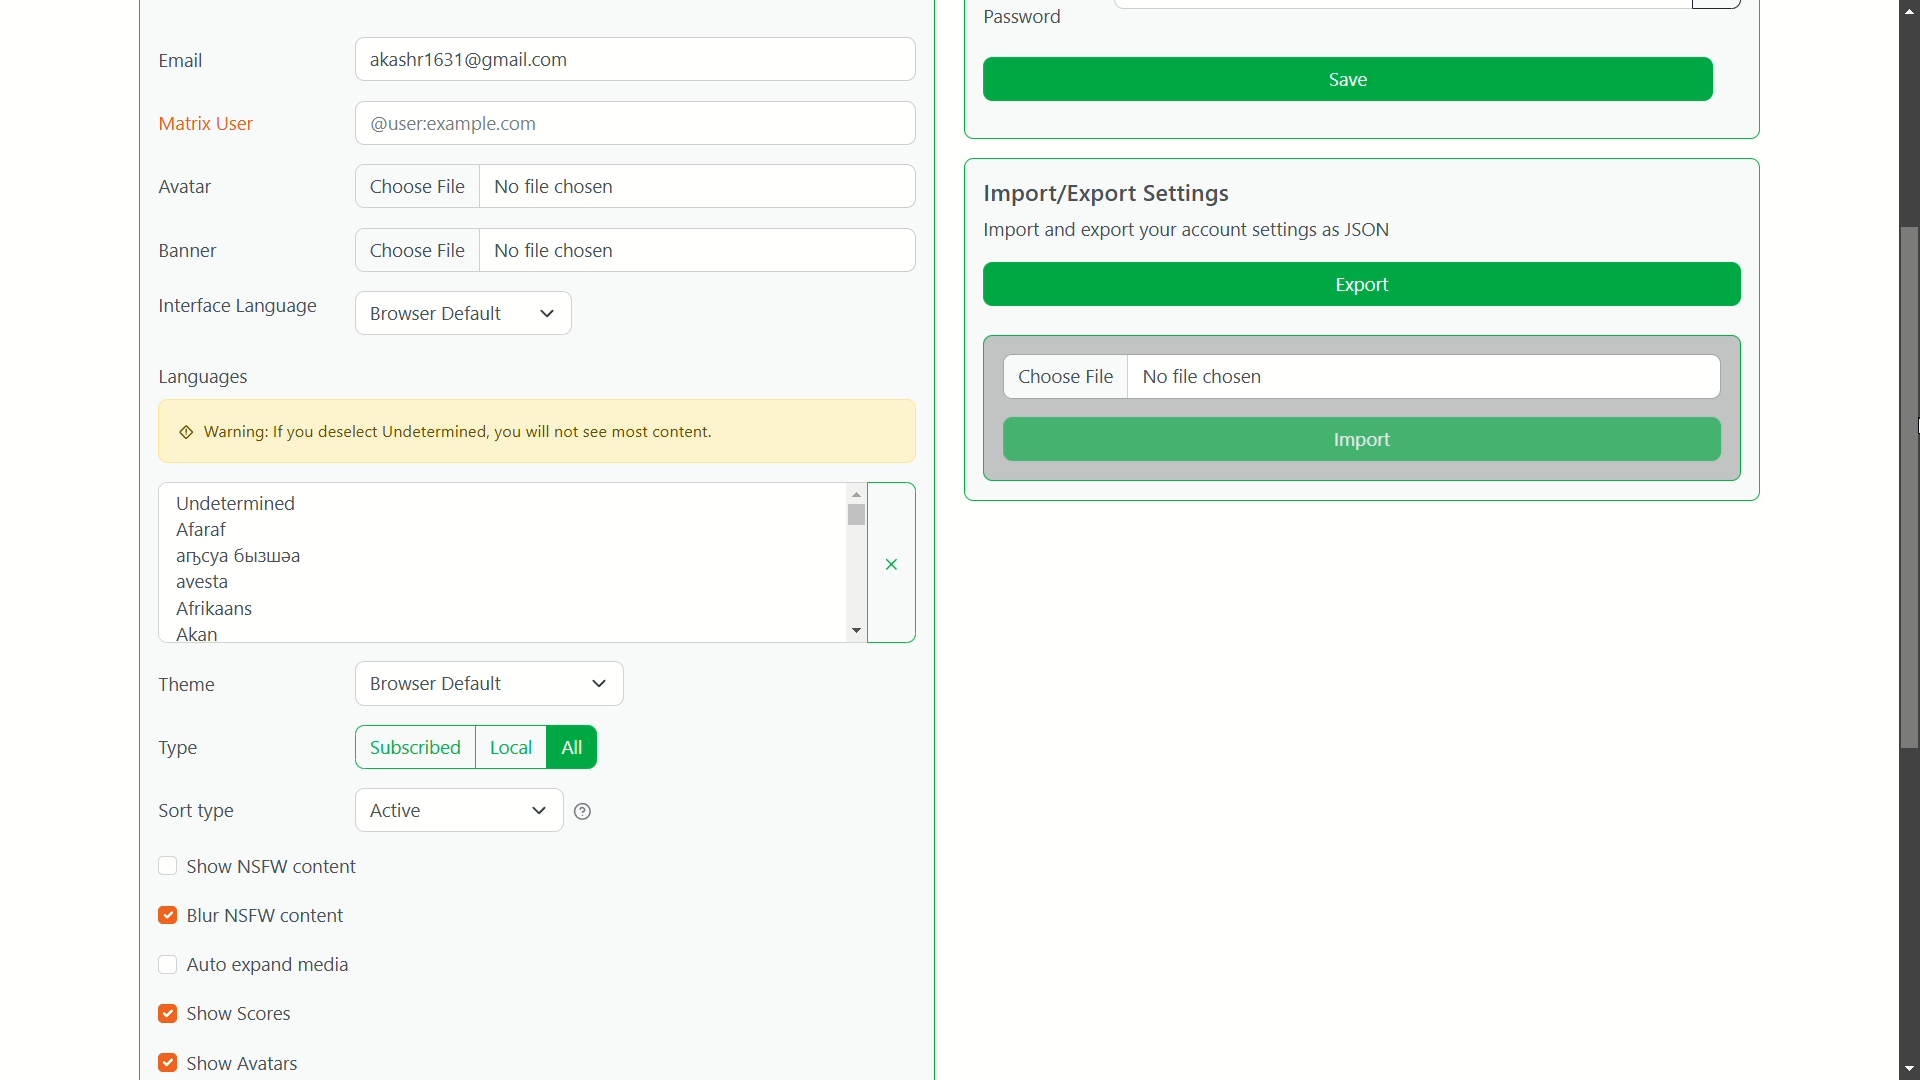 The height and width of the screenshot is (1080, 1920). Describe the element at coordinates (893, 564) in the screenshot. I see `close` at that location.